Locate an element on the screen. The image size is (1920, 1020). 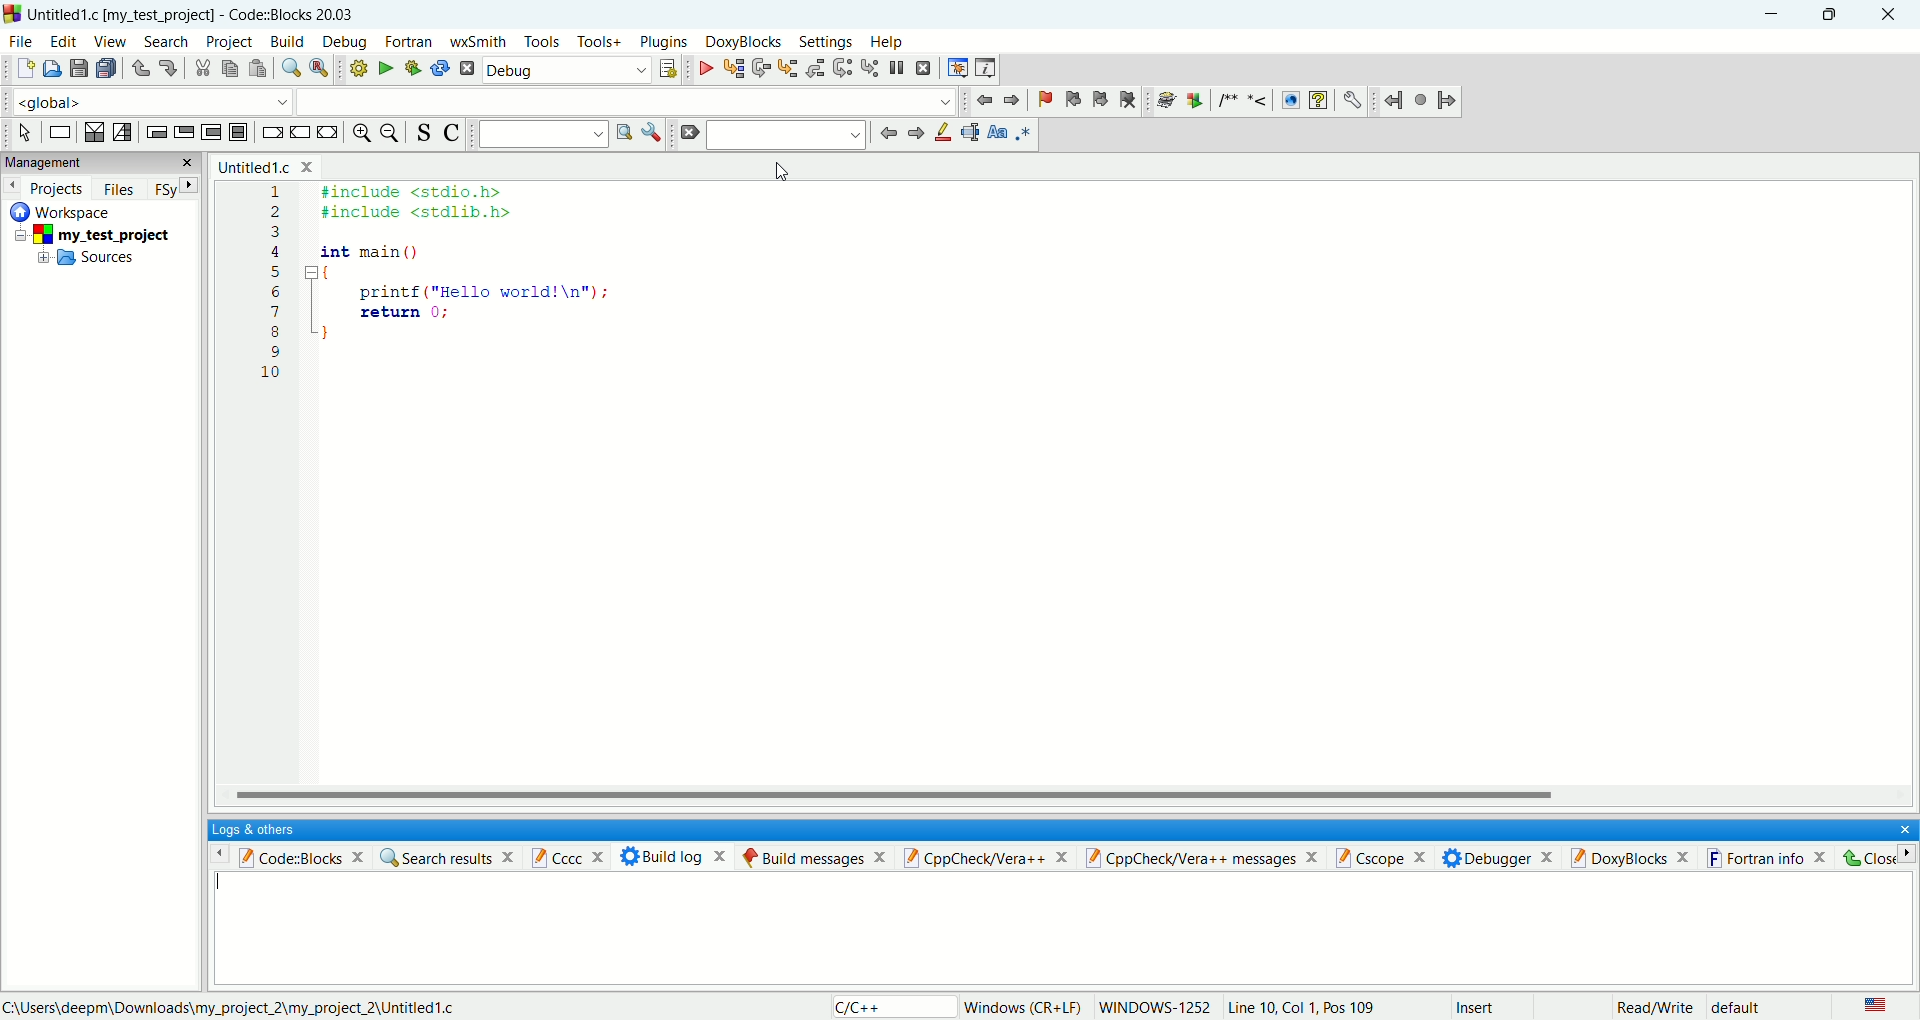
windows is located at coordinates (1024, 1008).